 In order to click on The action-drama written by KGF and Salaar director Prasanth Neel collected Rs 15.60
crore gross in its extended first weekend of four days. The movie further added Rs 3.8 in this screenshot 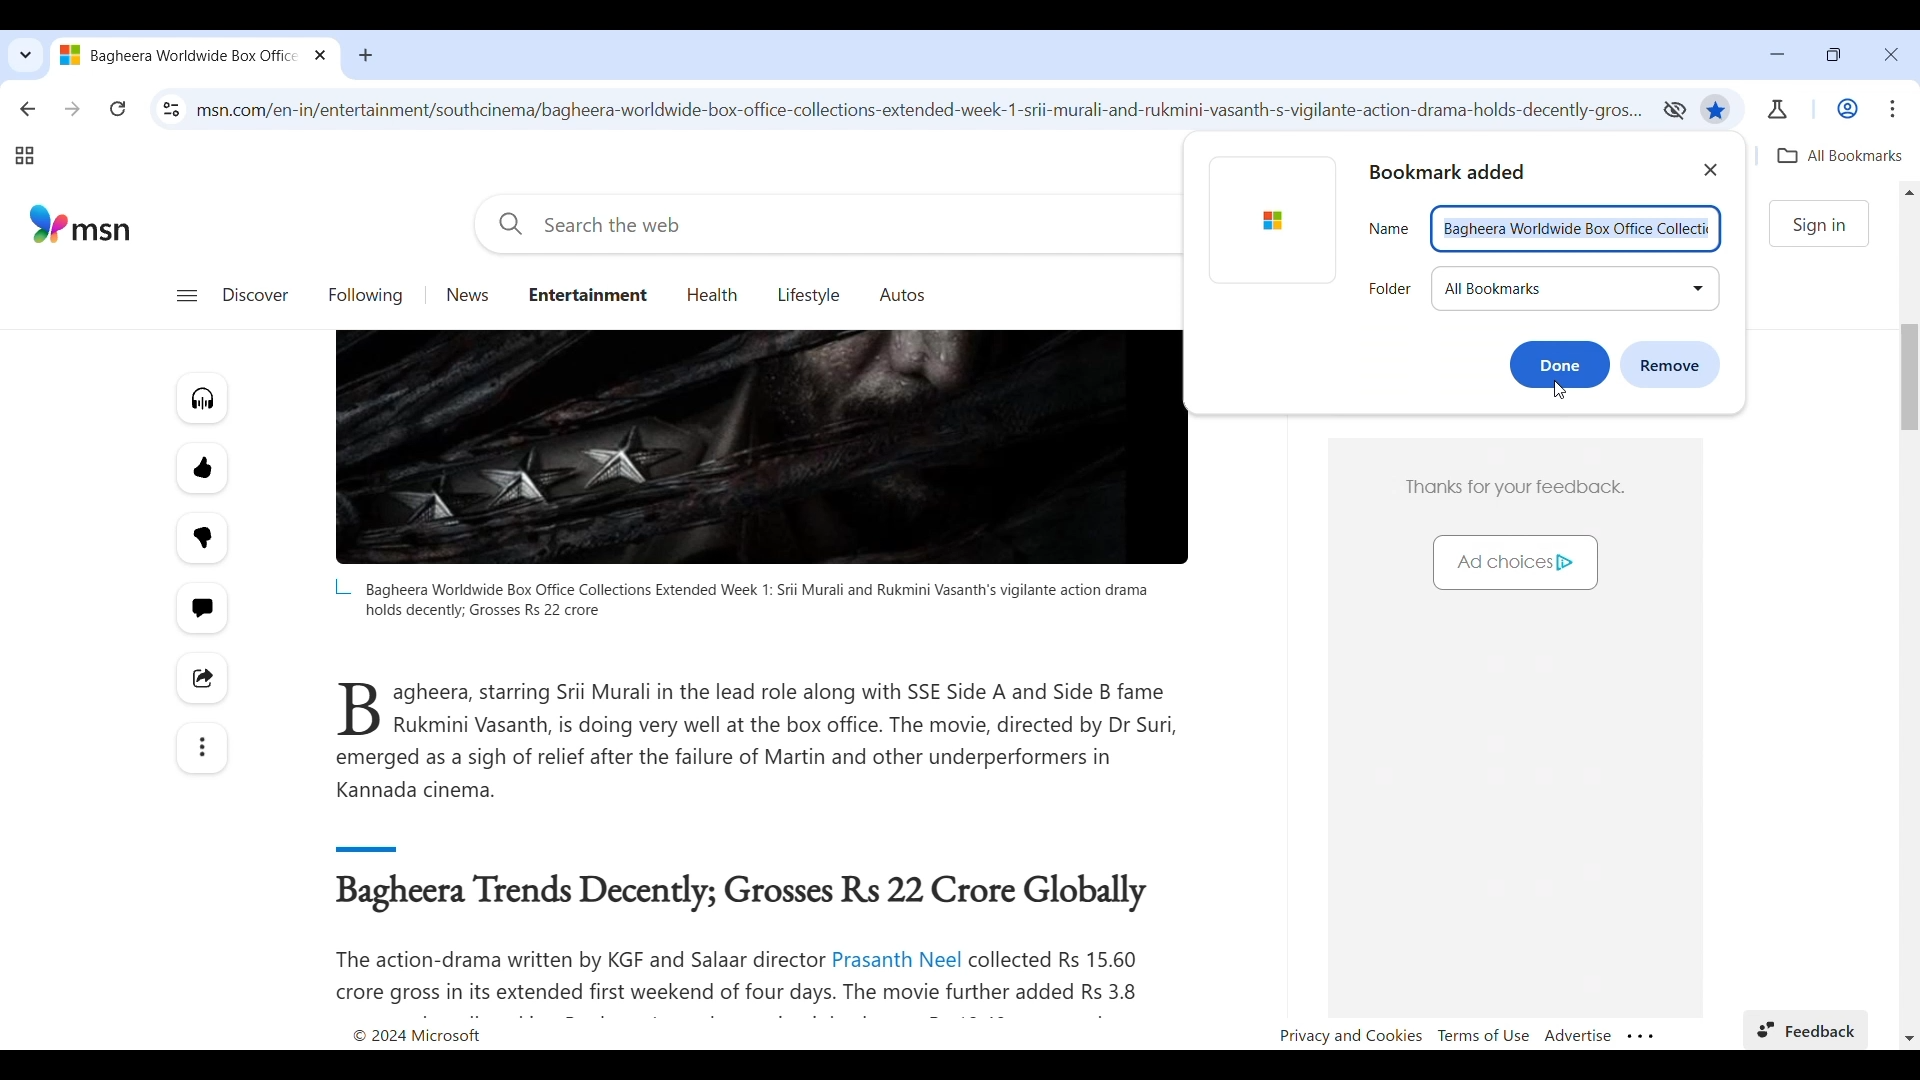, I will do `click(749, 977)`.